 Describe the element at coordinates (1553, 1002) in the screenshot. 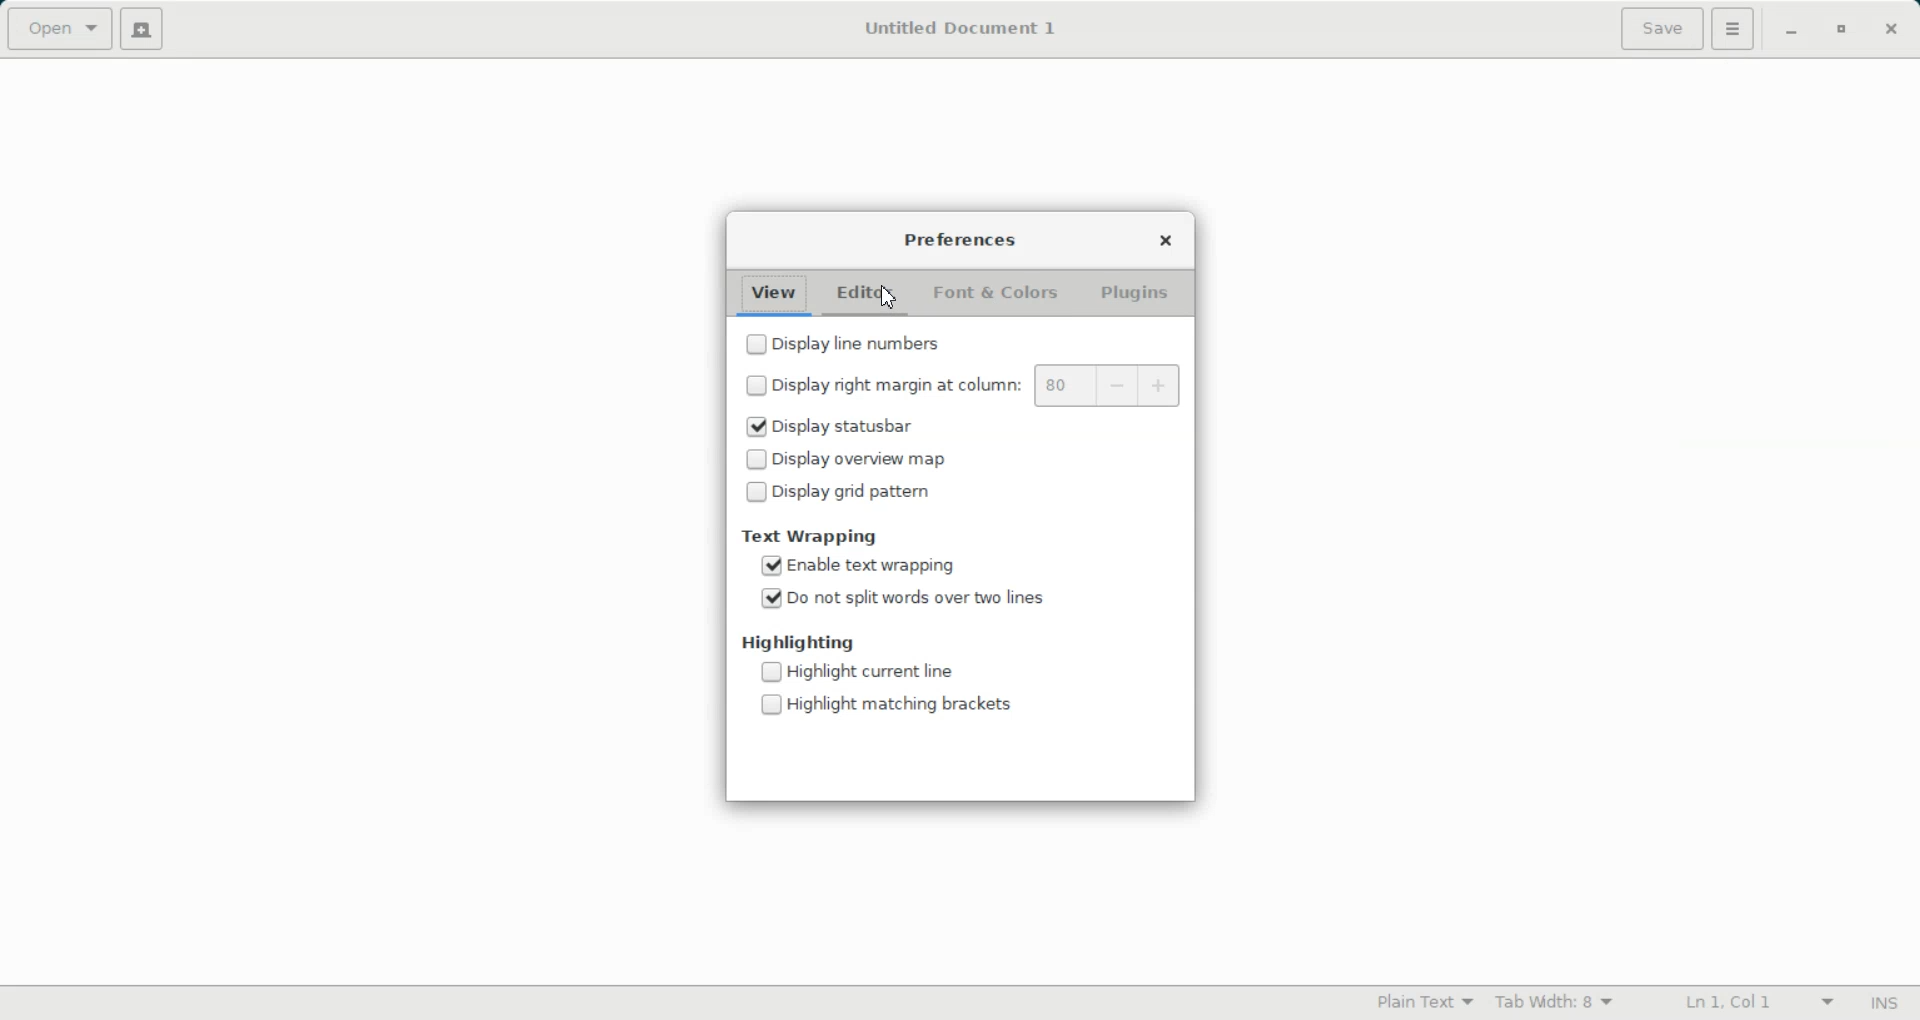

I see `Tab Width` at that location.